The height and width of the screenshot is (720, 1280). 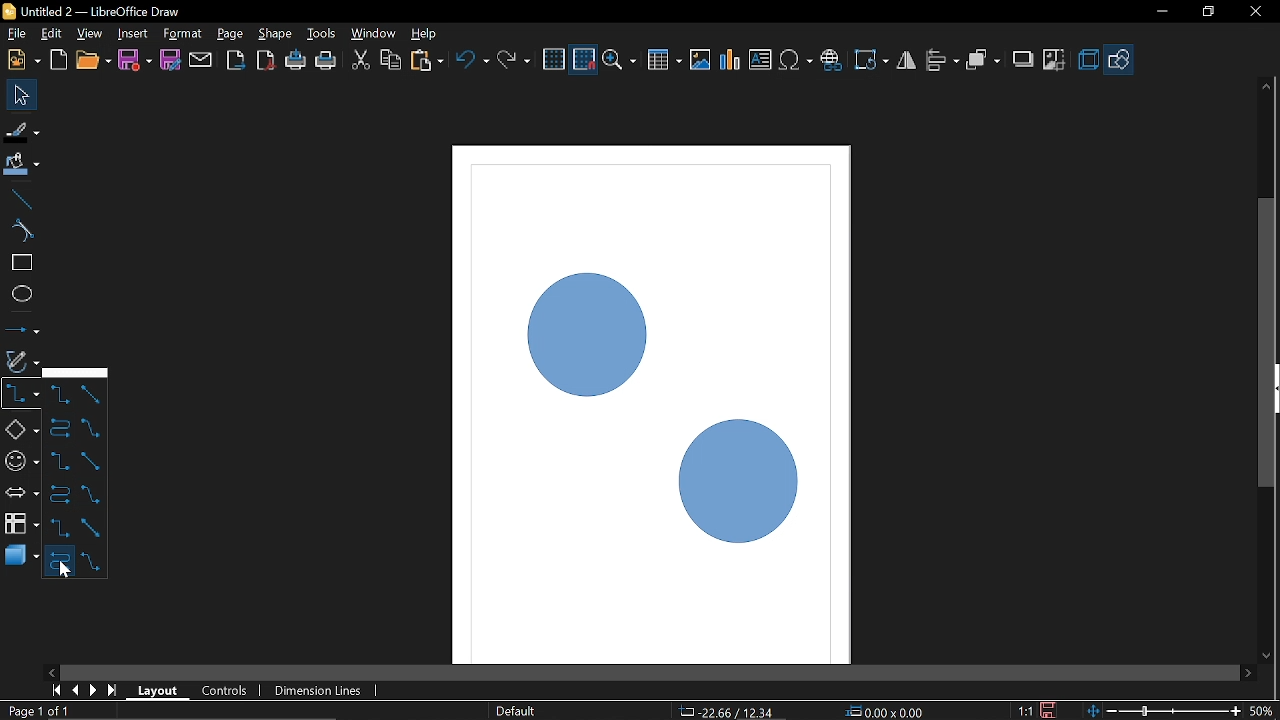 What do you see at coordinates (942, 62) in the screenshot?
I see `Allign` at bounding box center [942, 62].